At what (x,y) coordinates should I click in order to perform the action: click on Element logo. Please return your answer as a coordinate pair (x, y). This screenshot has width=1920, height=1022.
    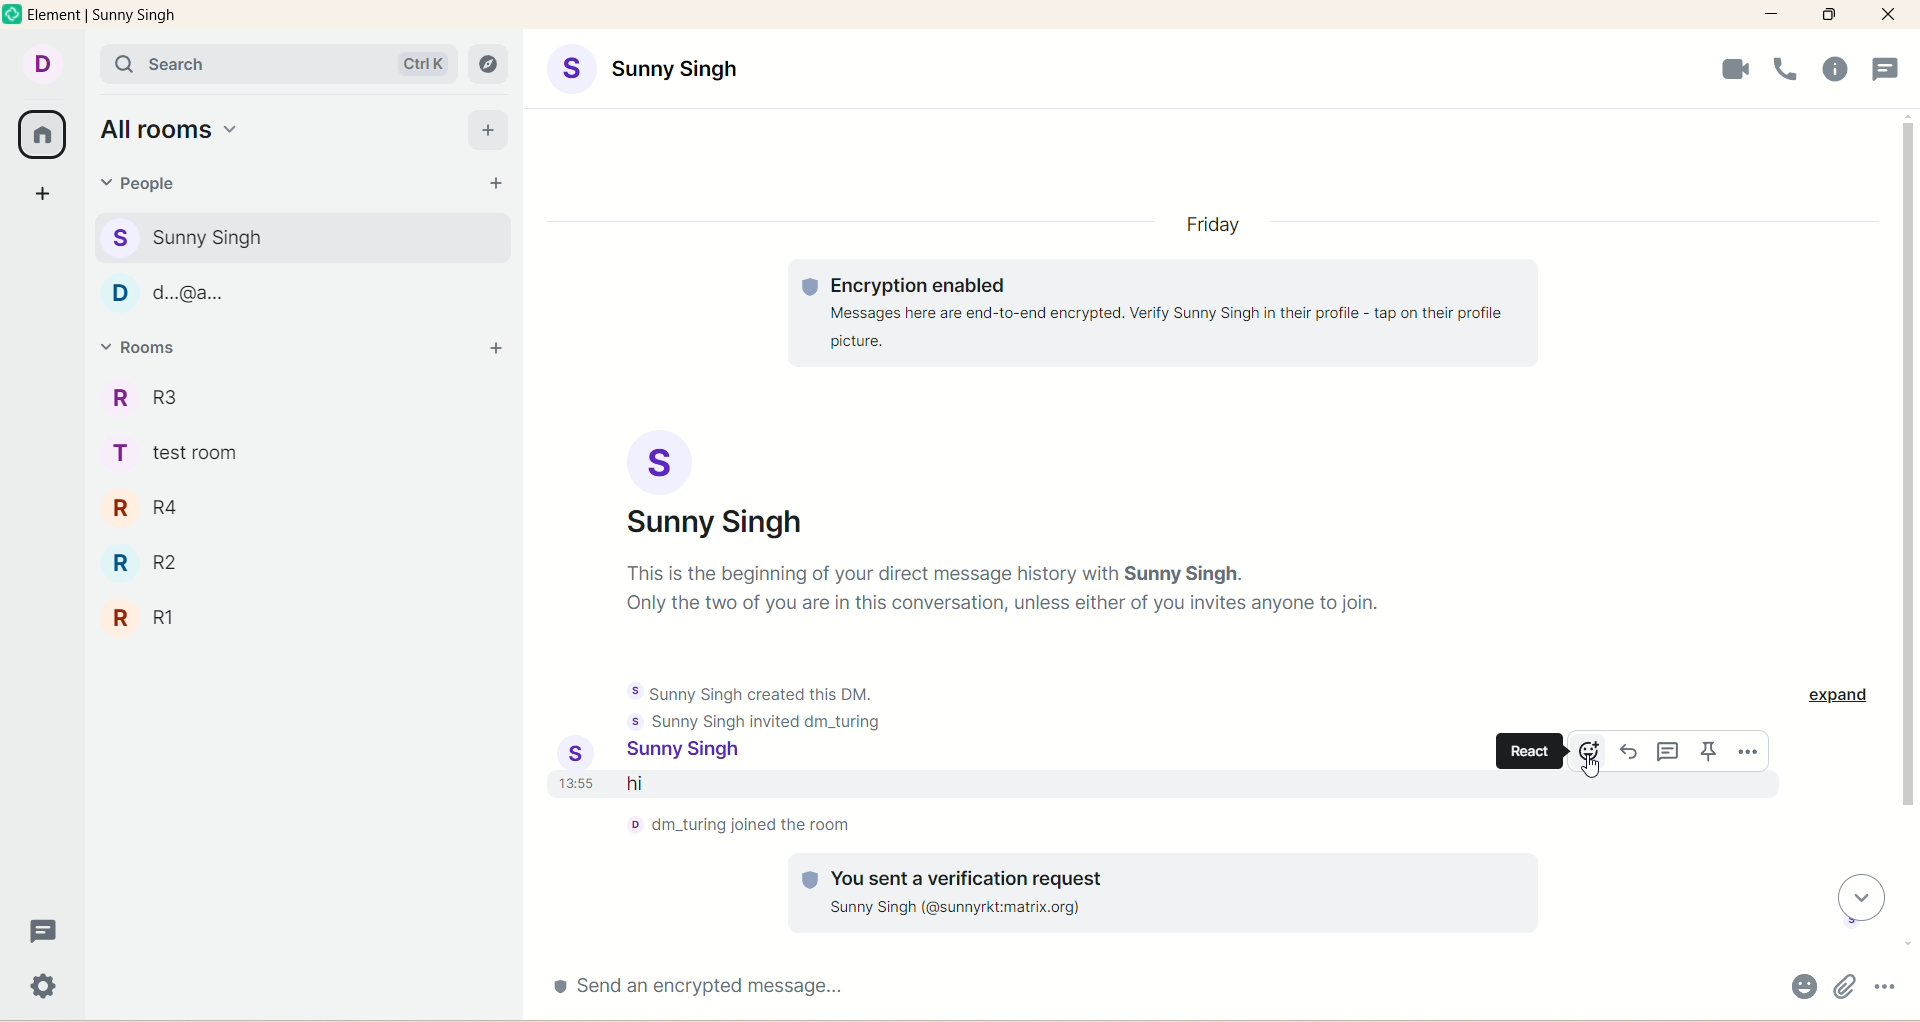
    Looking at the image, I should click on (13, 13).